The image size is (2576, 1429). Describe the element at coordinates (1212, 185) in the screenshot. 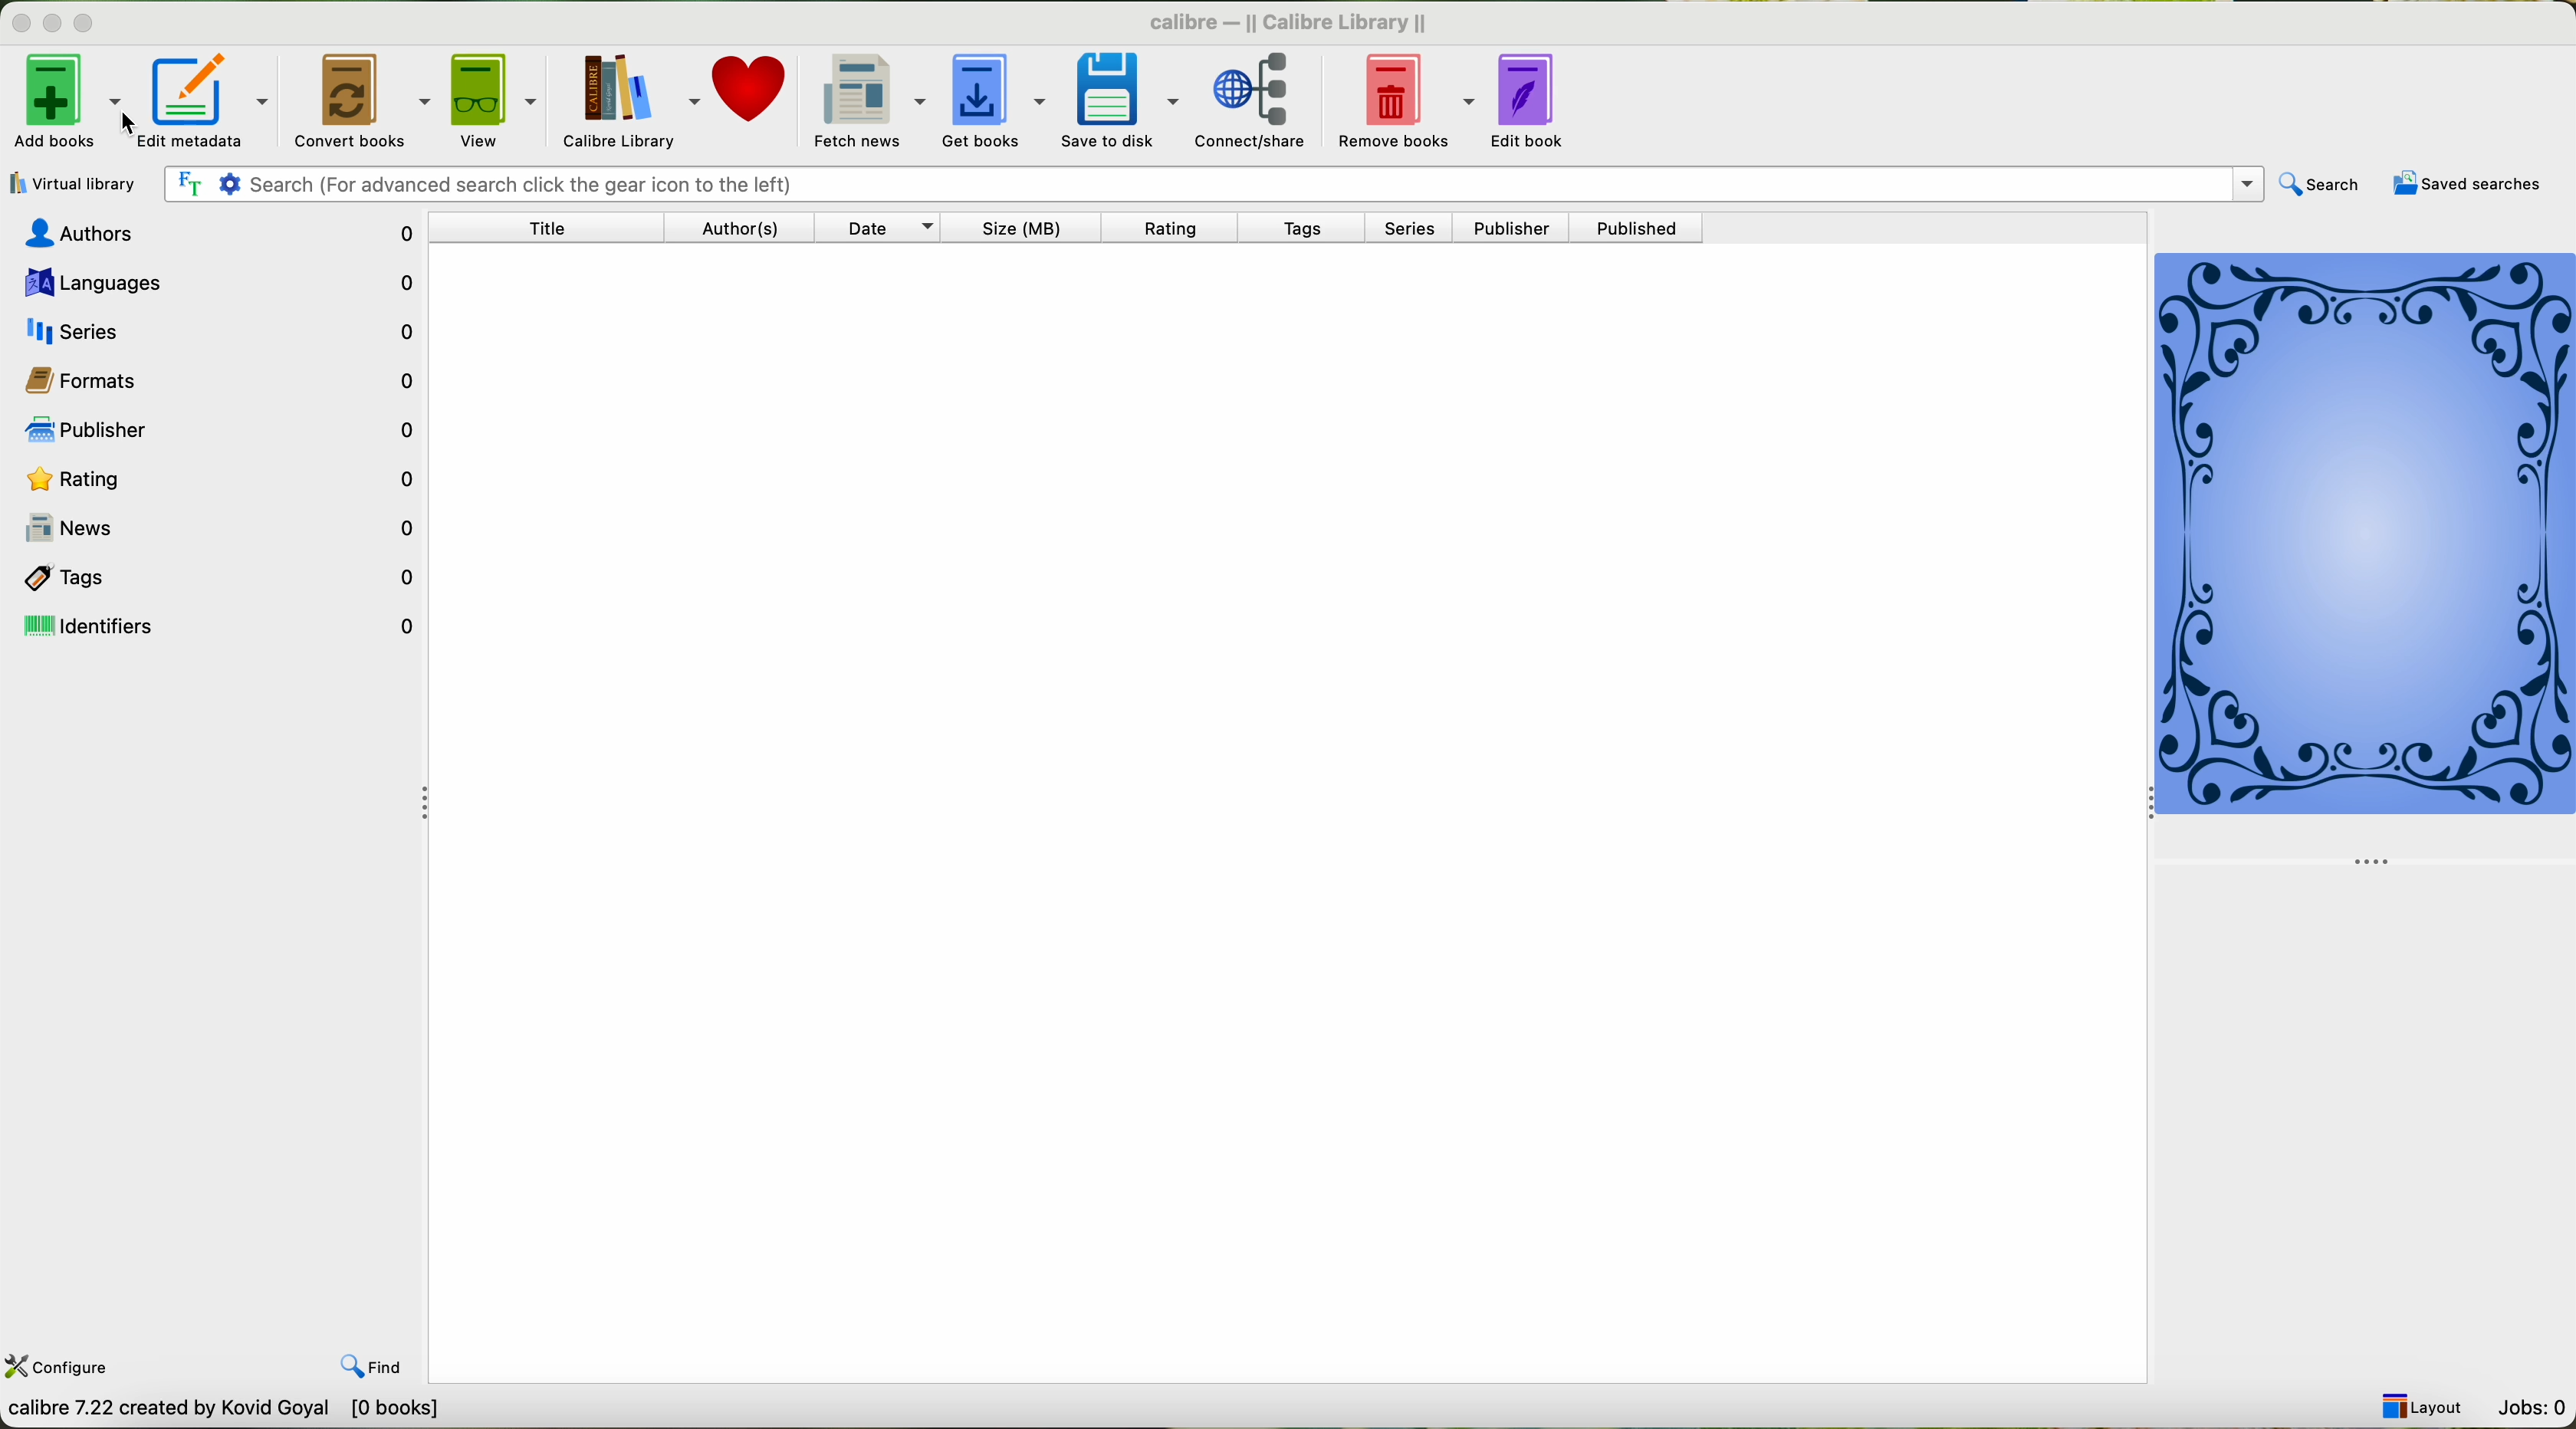

I see `search bar` at that location.